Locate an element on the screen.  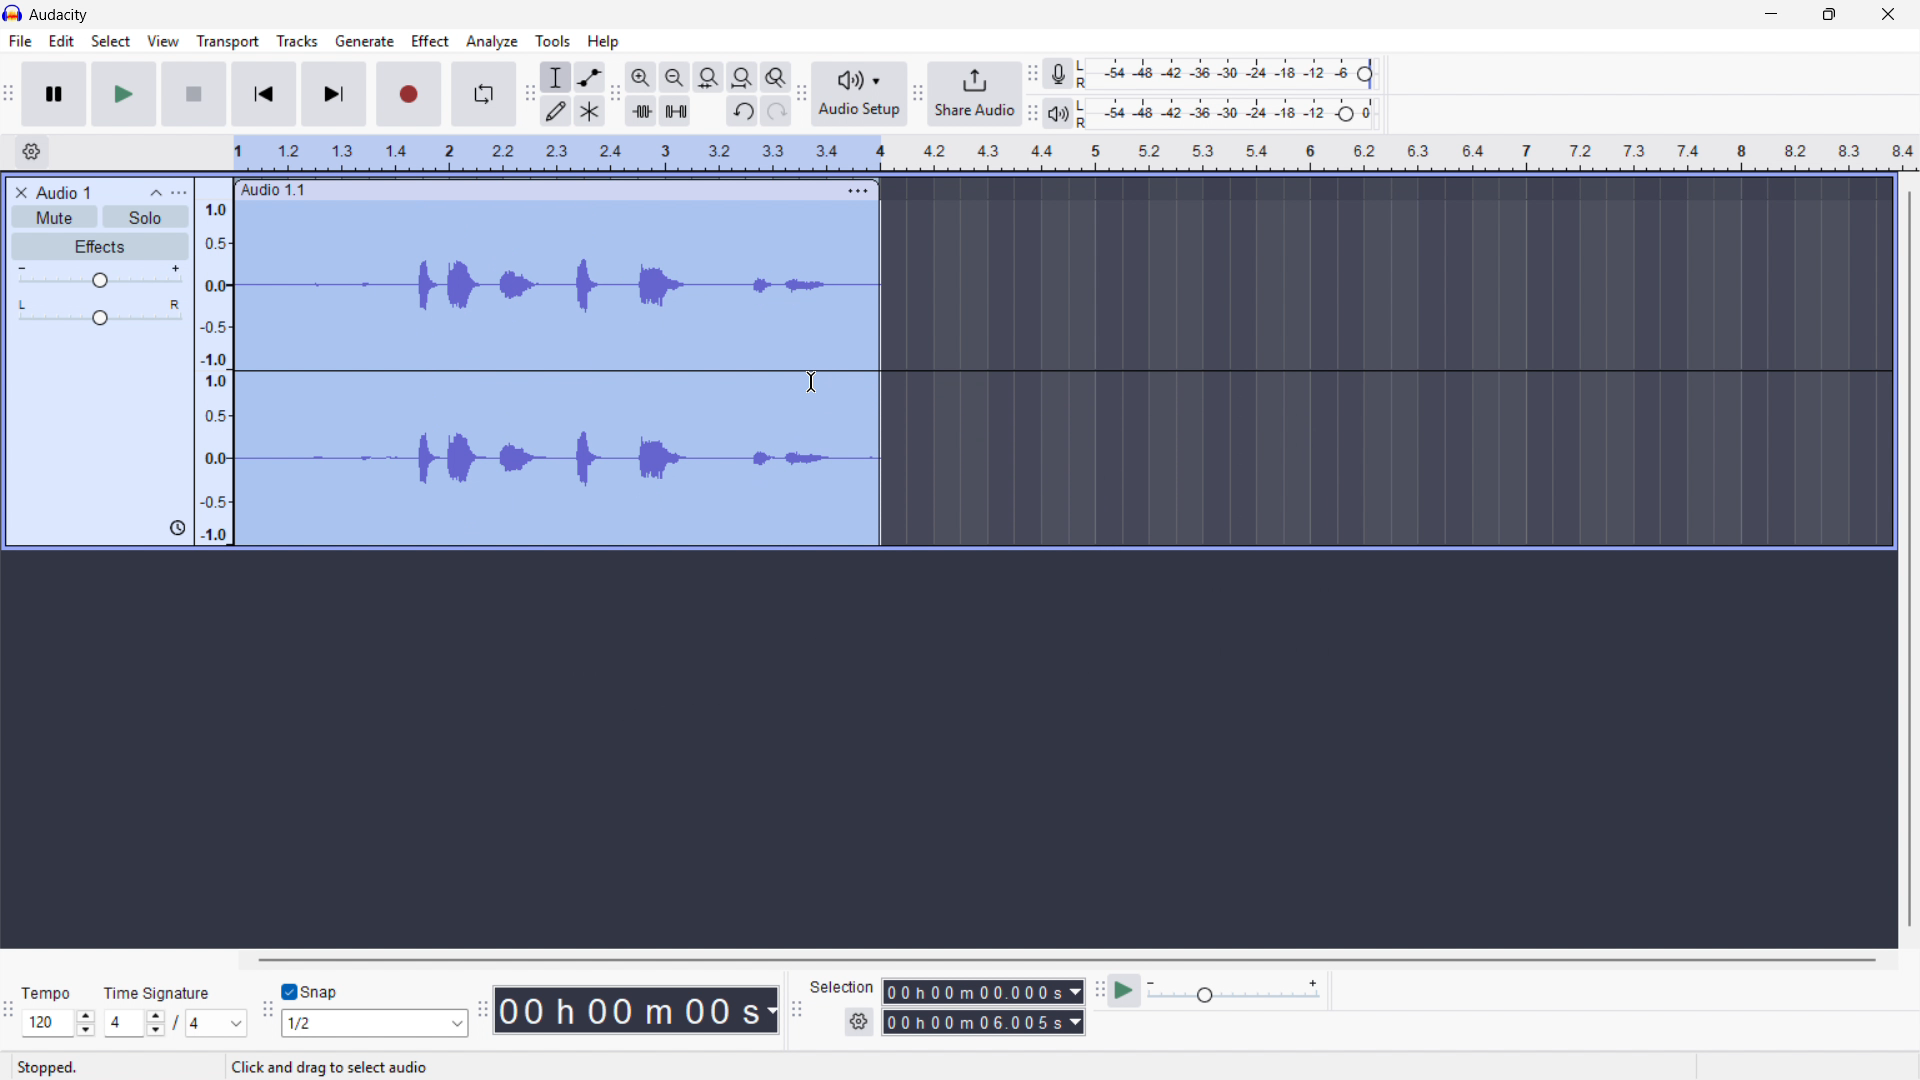
Effects is located at coordinates (101, 248).